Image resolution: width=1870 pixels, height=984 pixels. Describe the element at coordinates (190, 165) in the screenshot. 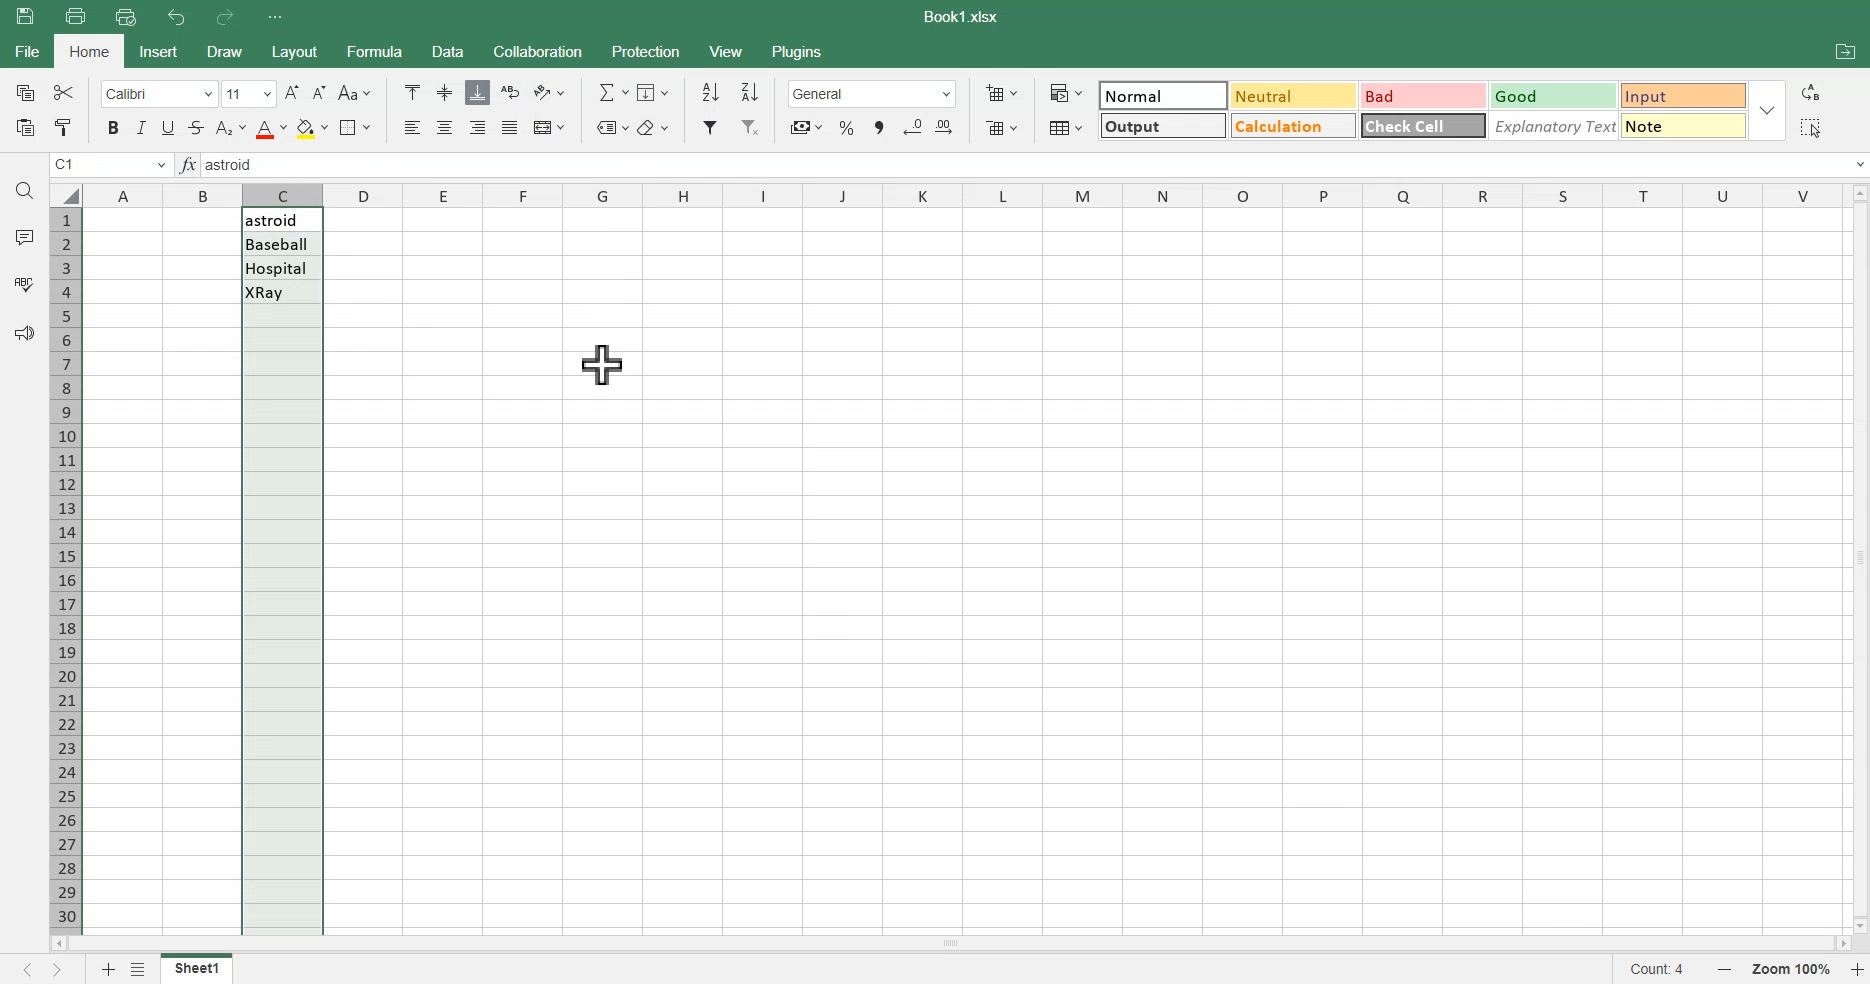

I see `Formula` at that location.